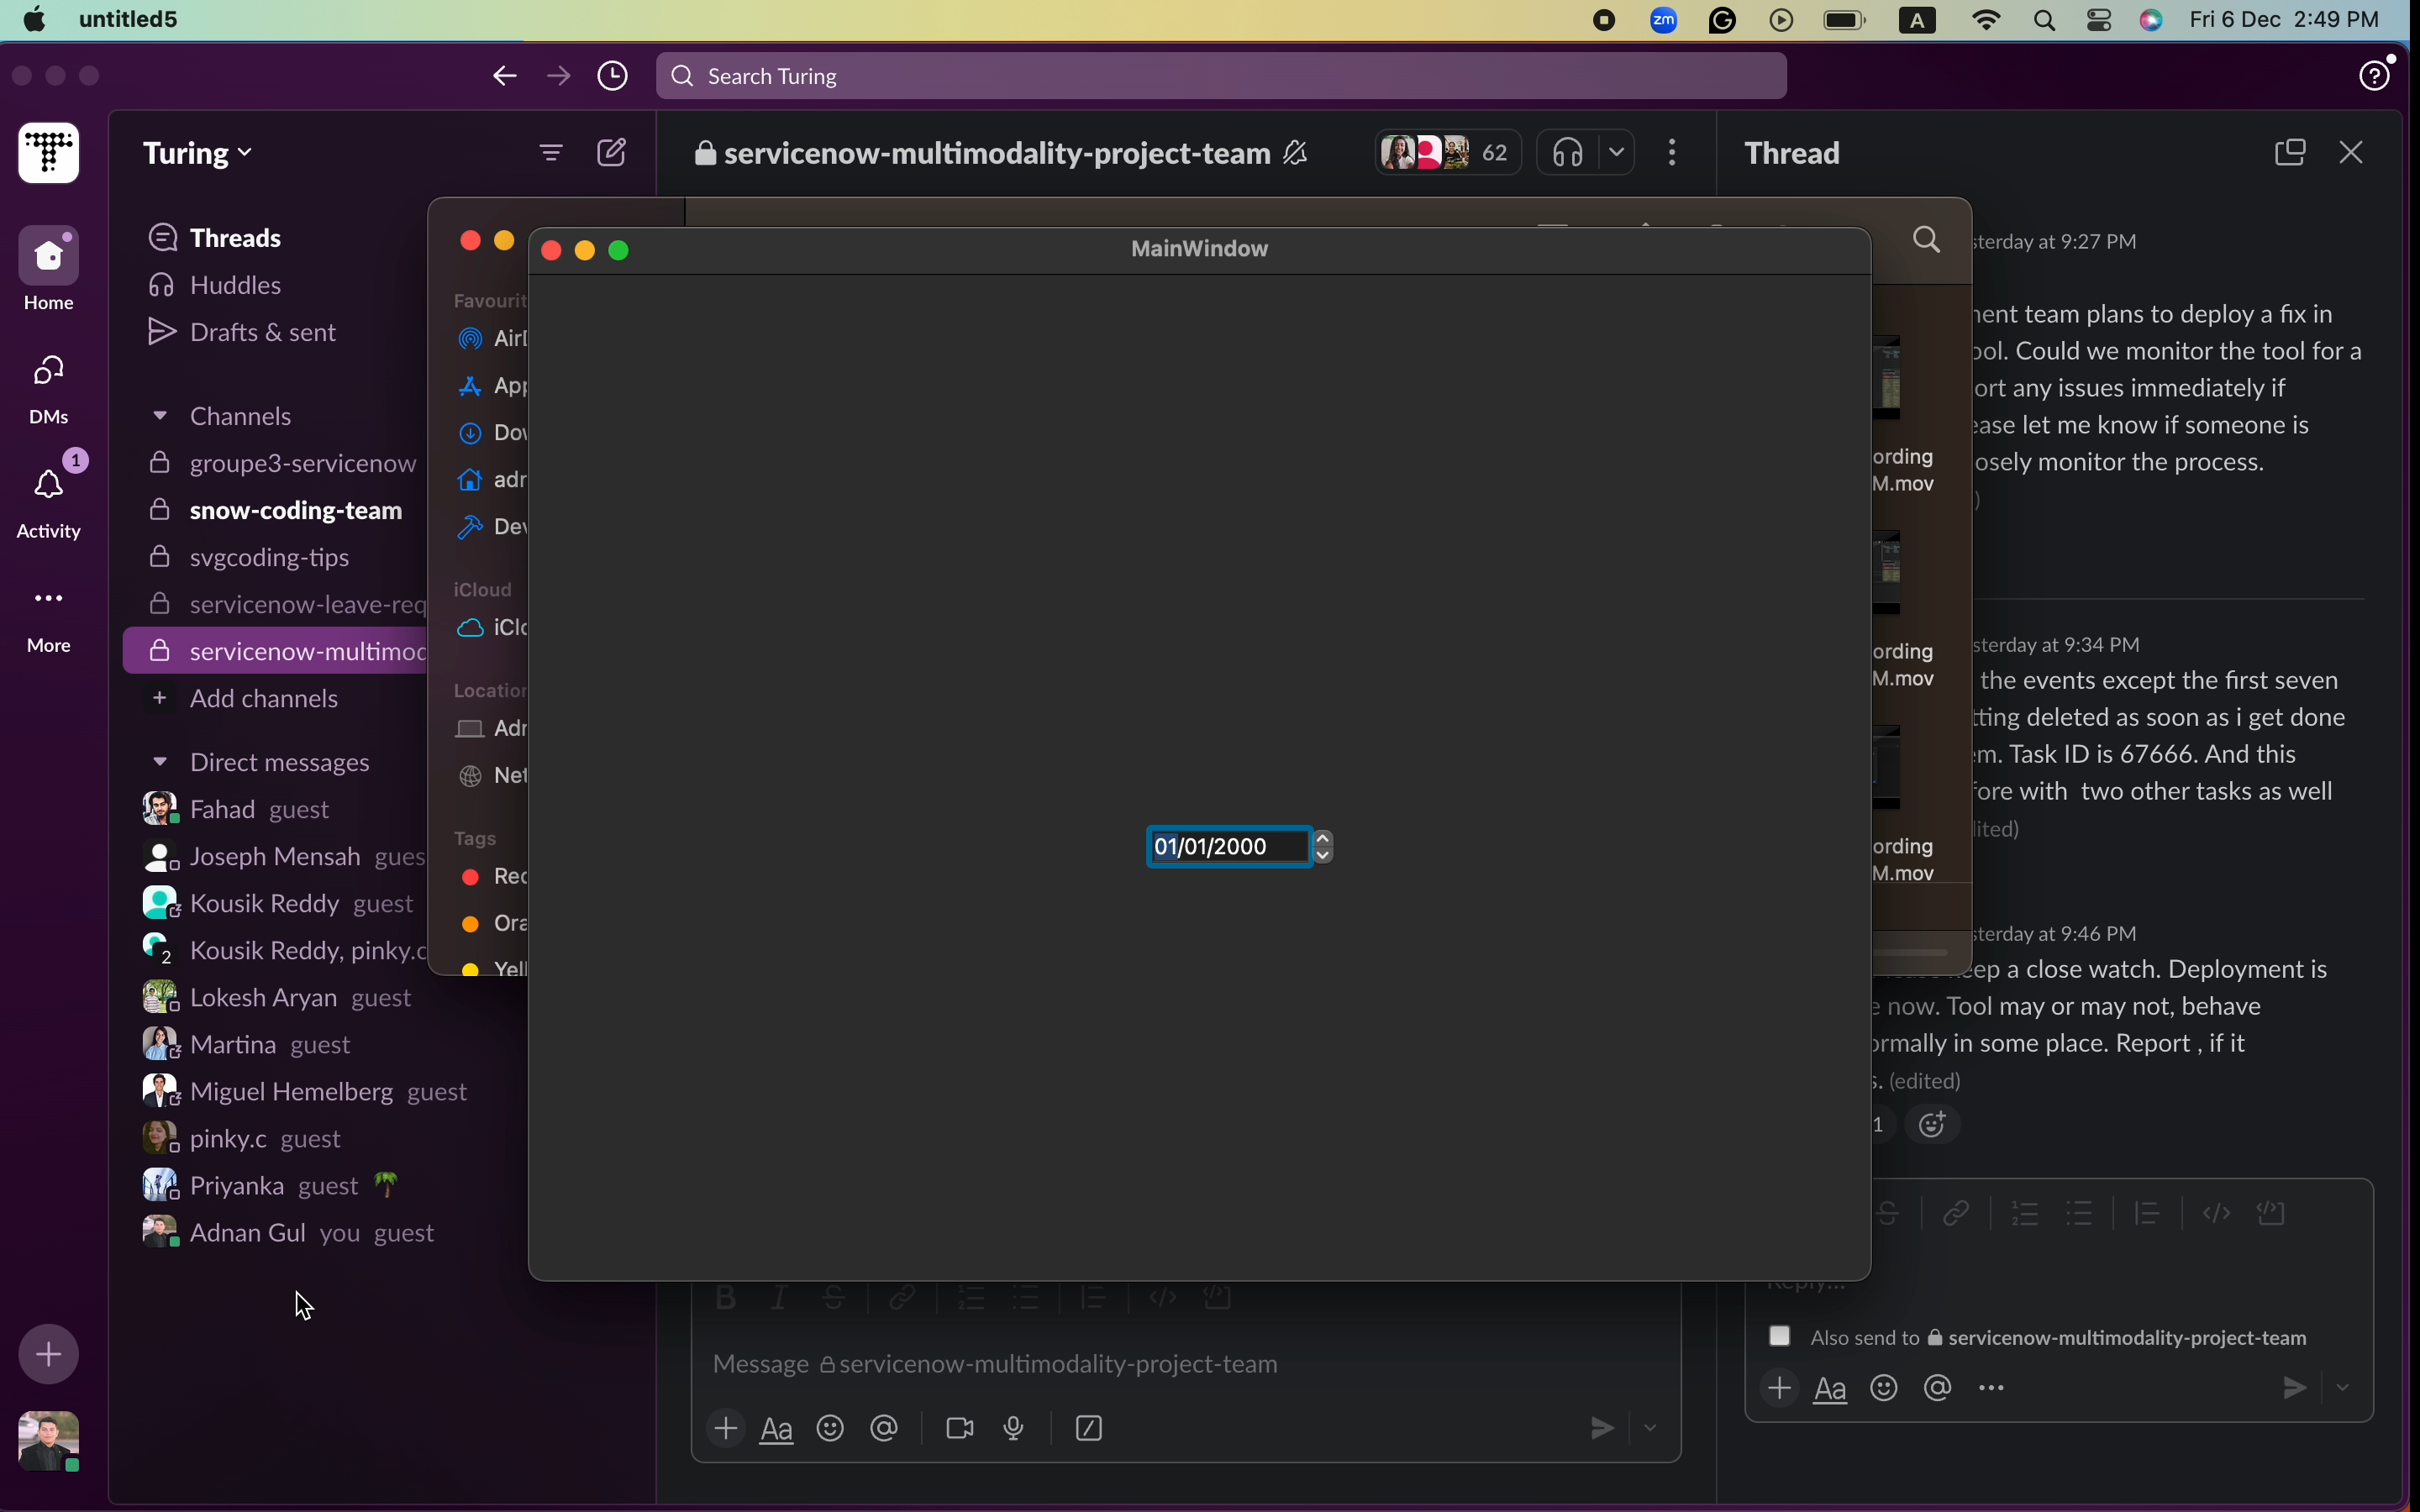  Describe the element at coordinates (1665, 21) in the screenshot. I see `zm` at that location.